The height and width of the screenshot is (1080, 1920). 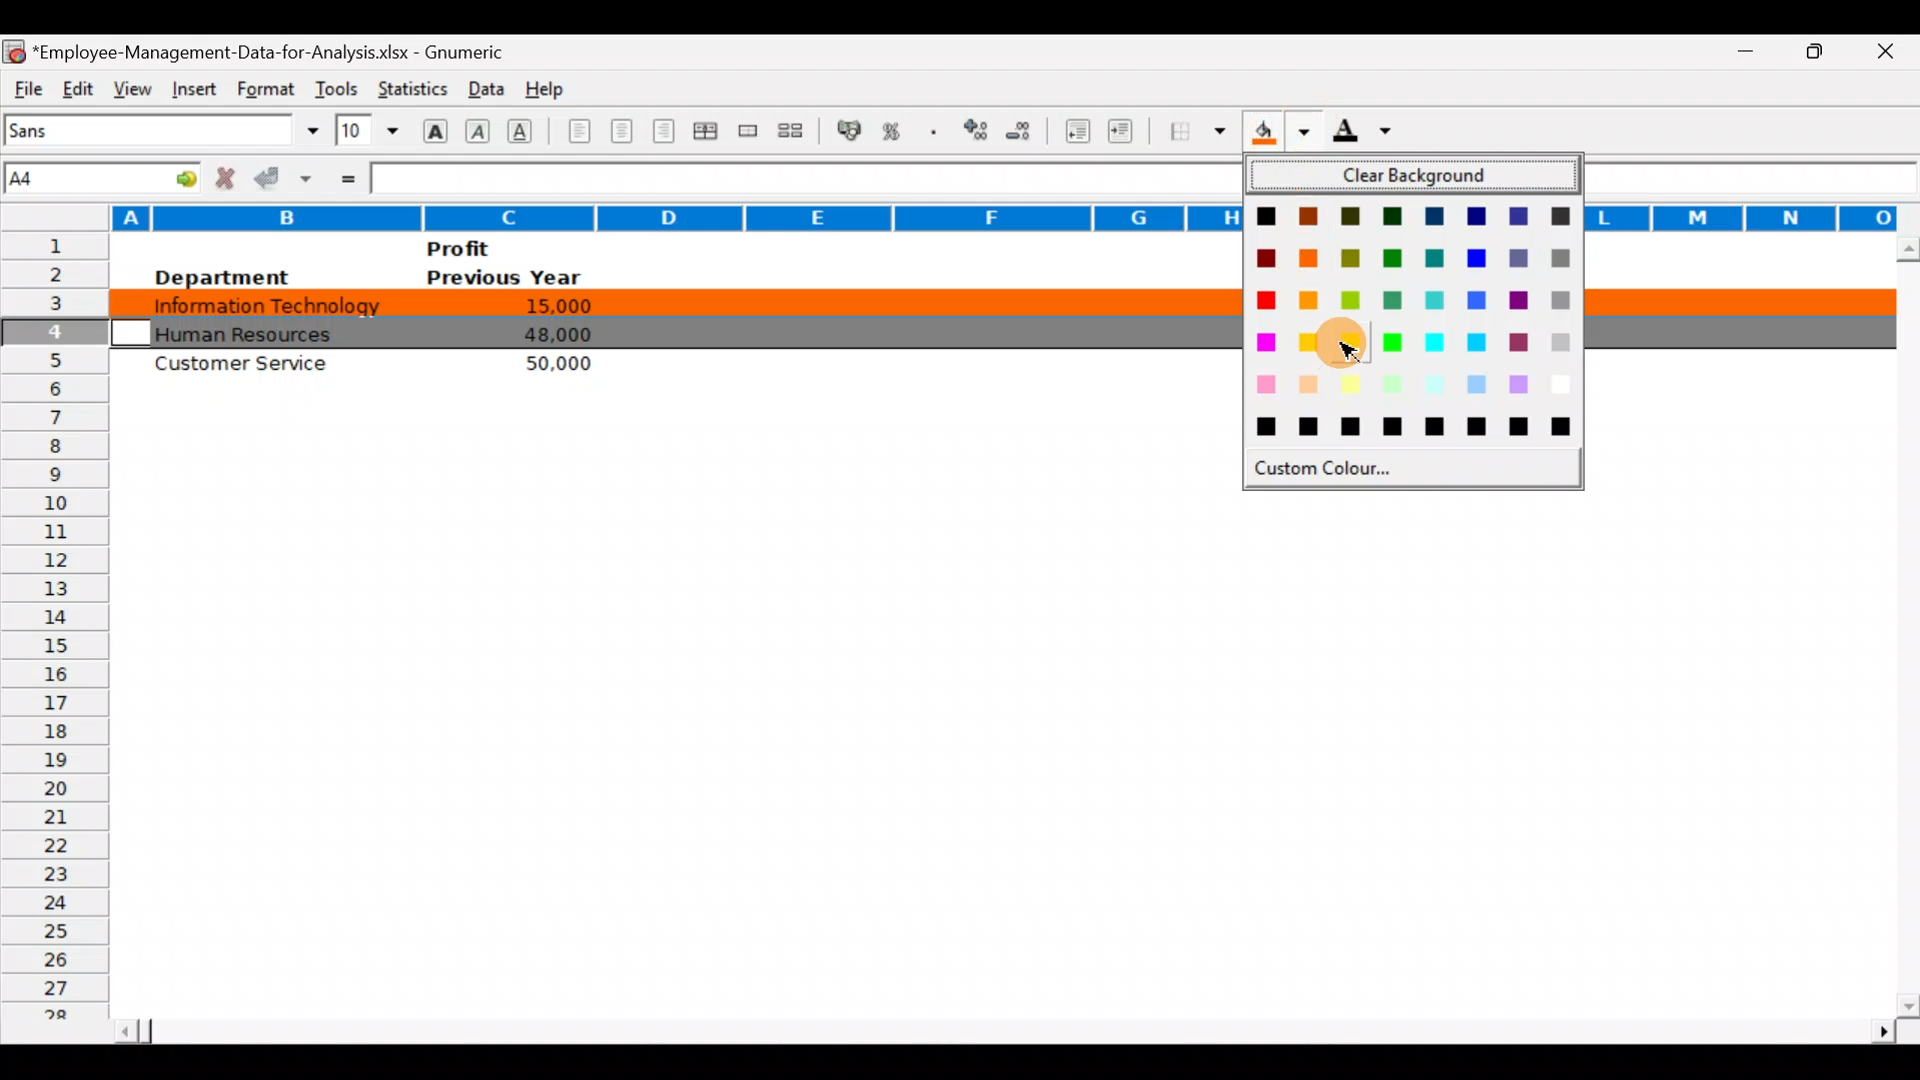 What do you see at coordinates (978, 129) in the screenshot?
I see `Increase decimals` at bounding box center [978, 129].